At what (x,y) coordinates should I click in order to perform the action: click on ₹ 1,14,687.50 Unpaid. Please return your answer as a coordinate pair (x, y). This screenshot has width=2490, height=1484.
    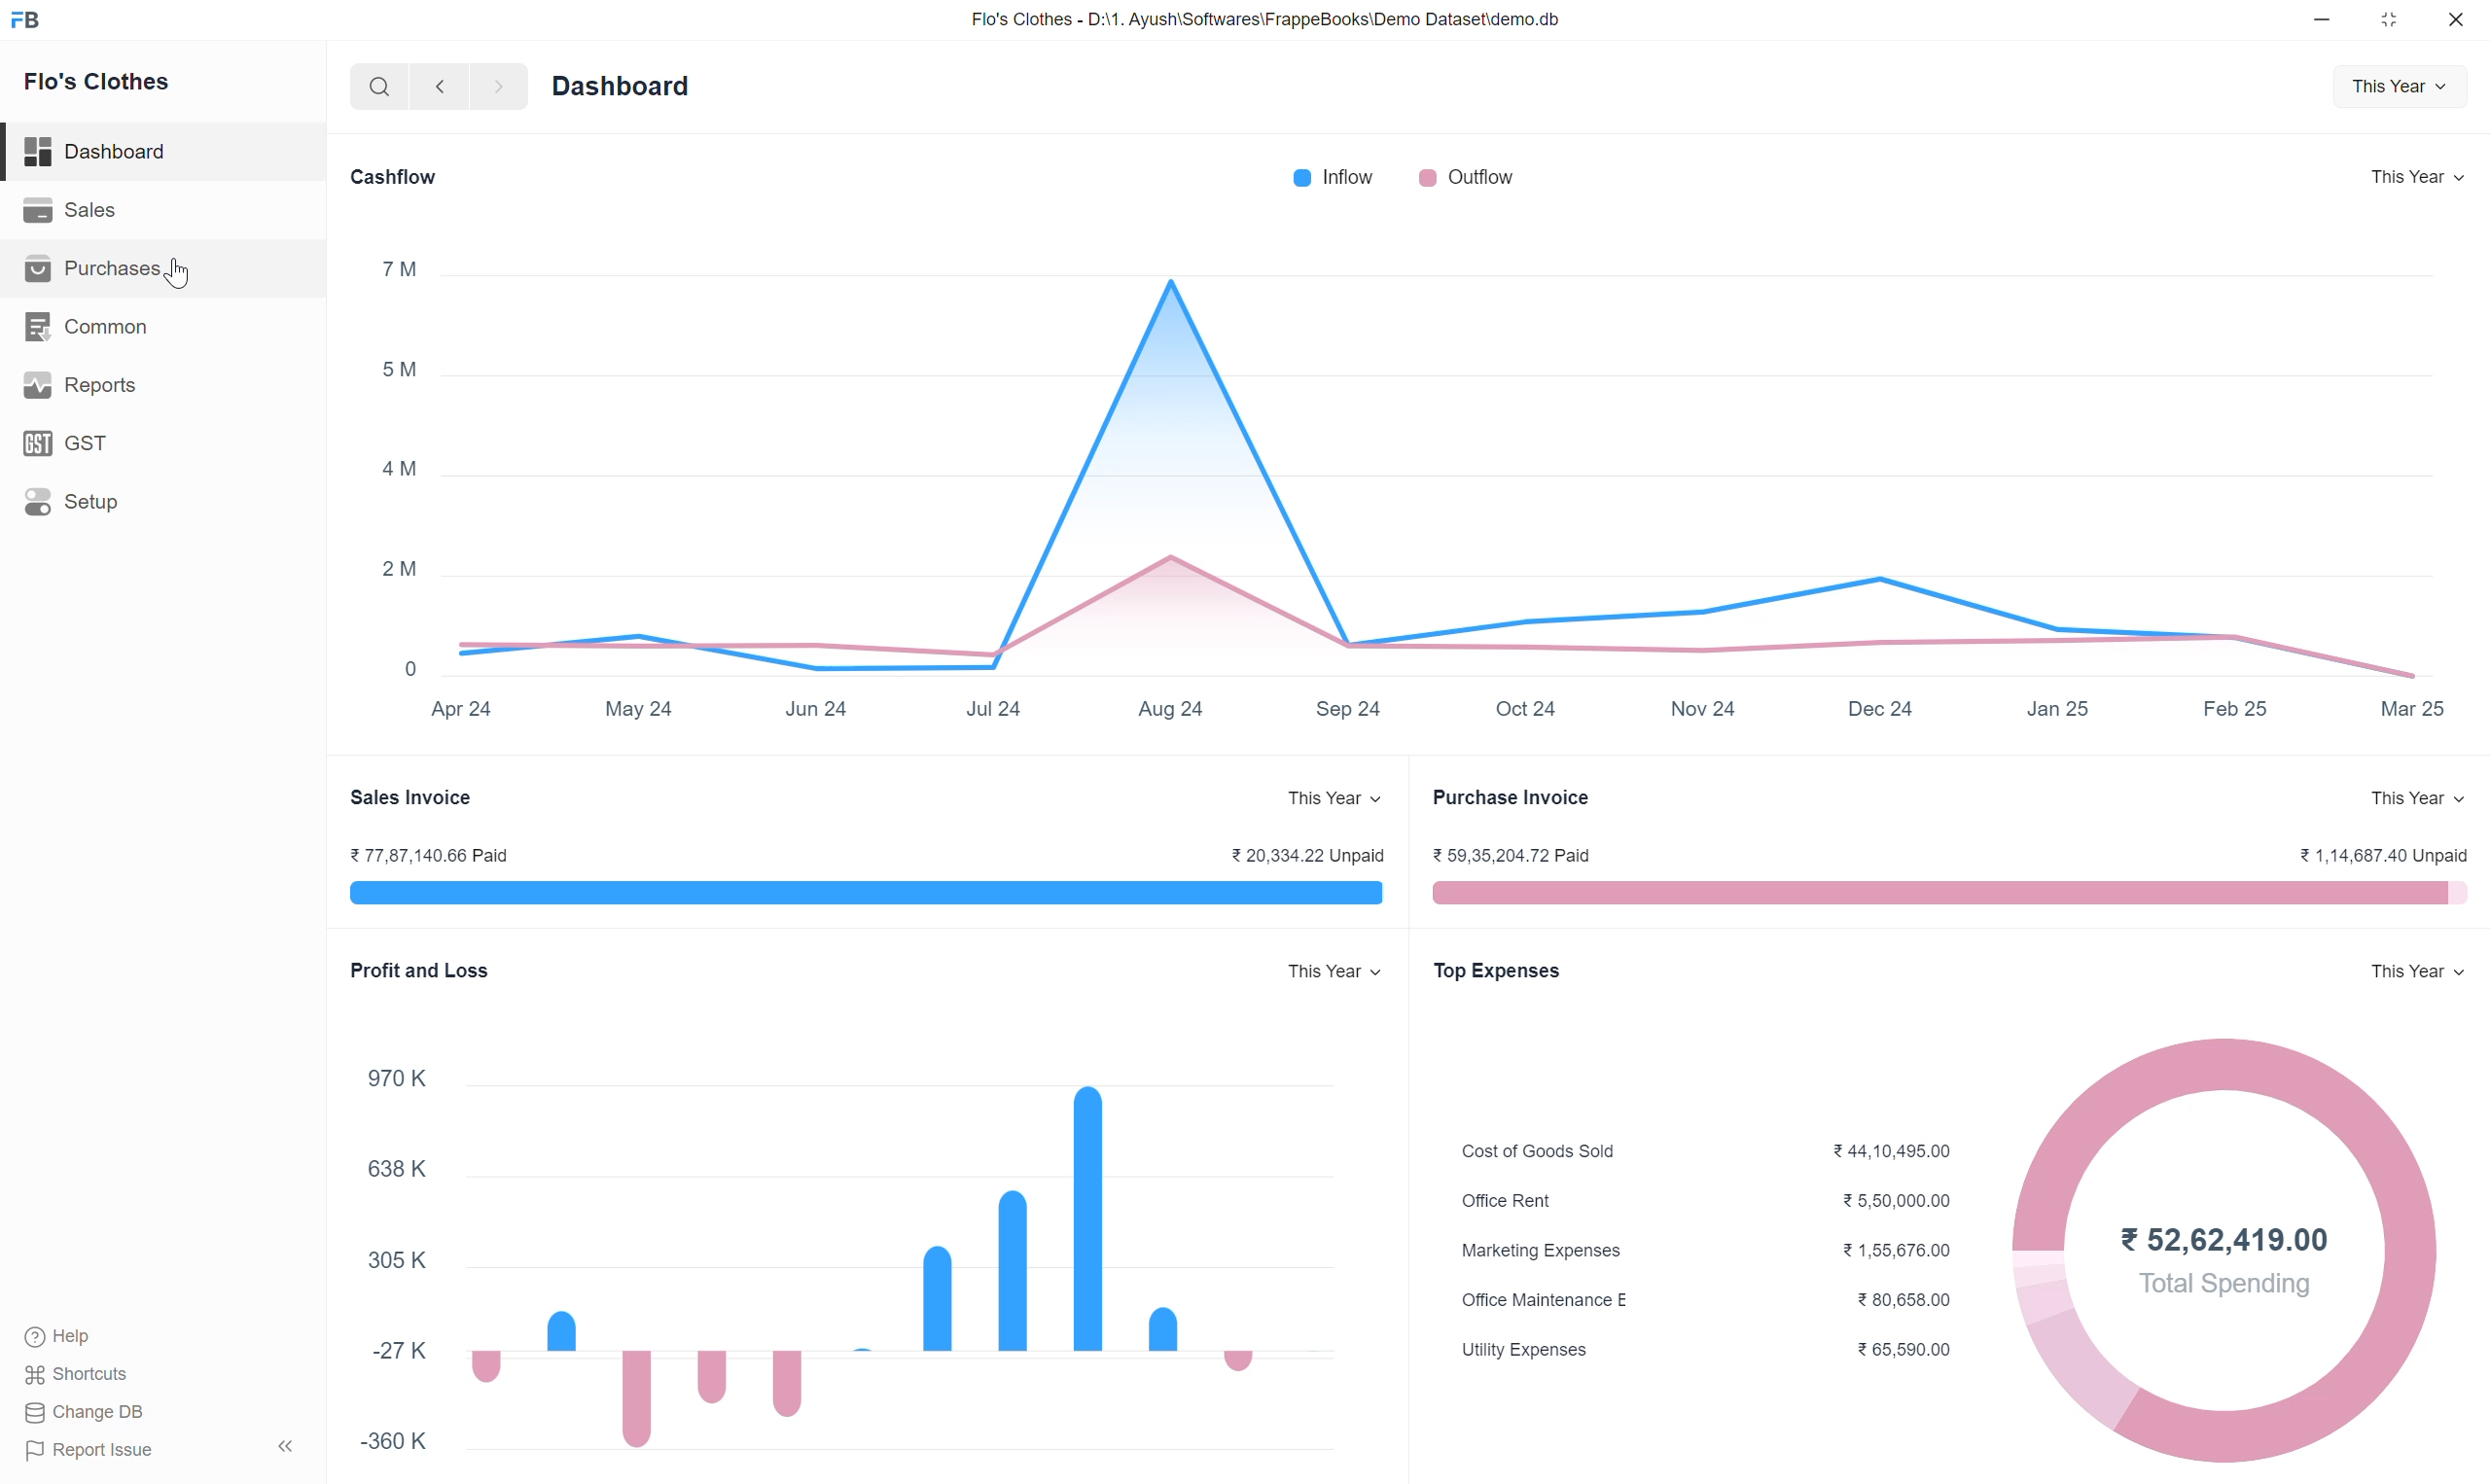
    Looking at the image, I should click on (2385, 857).